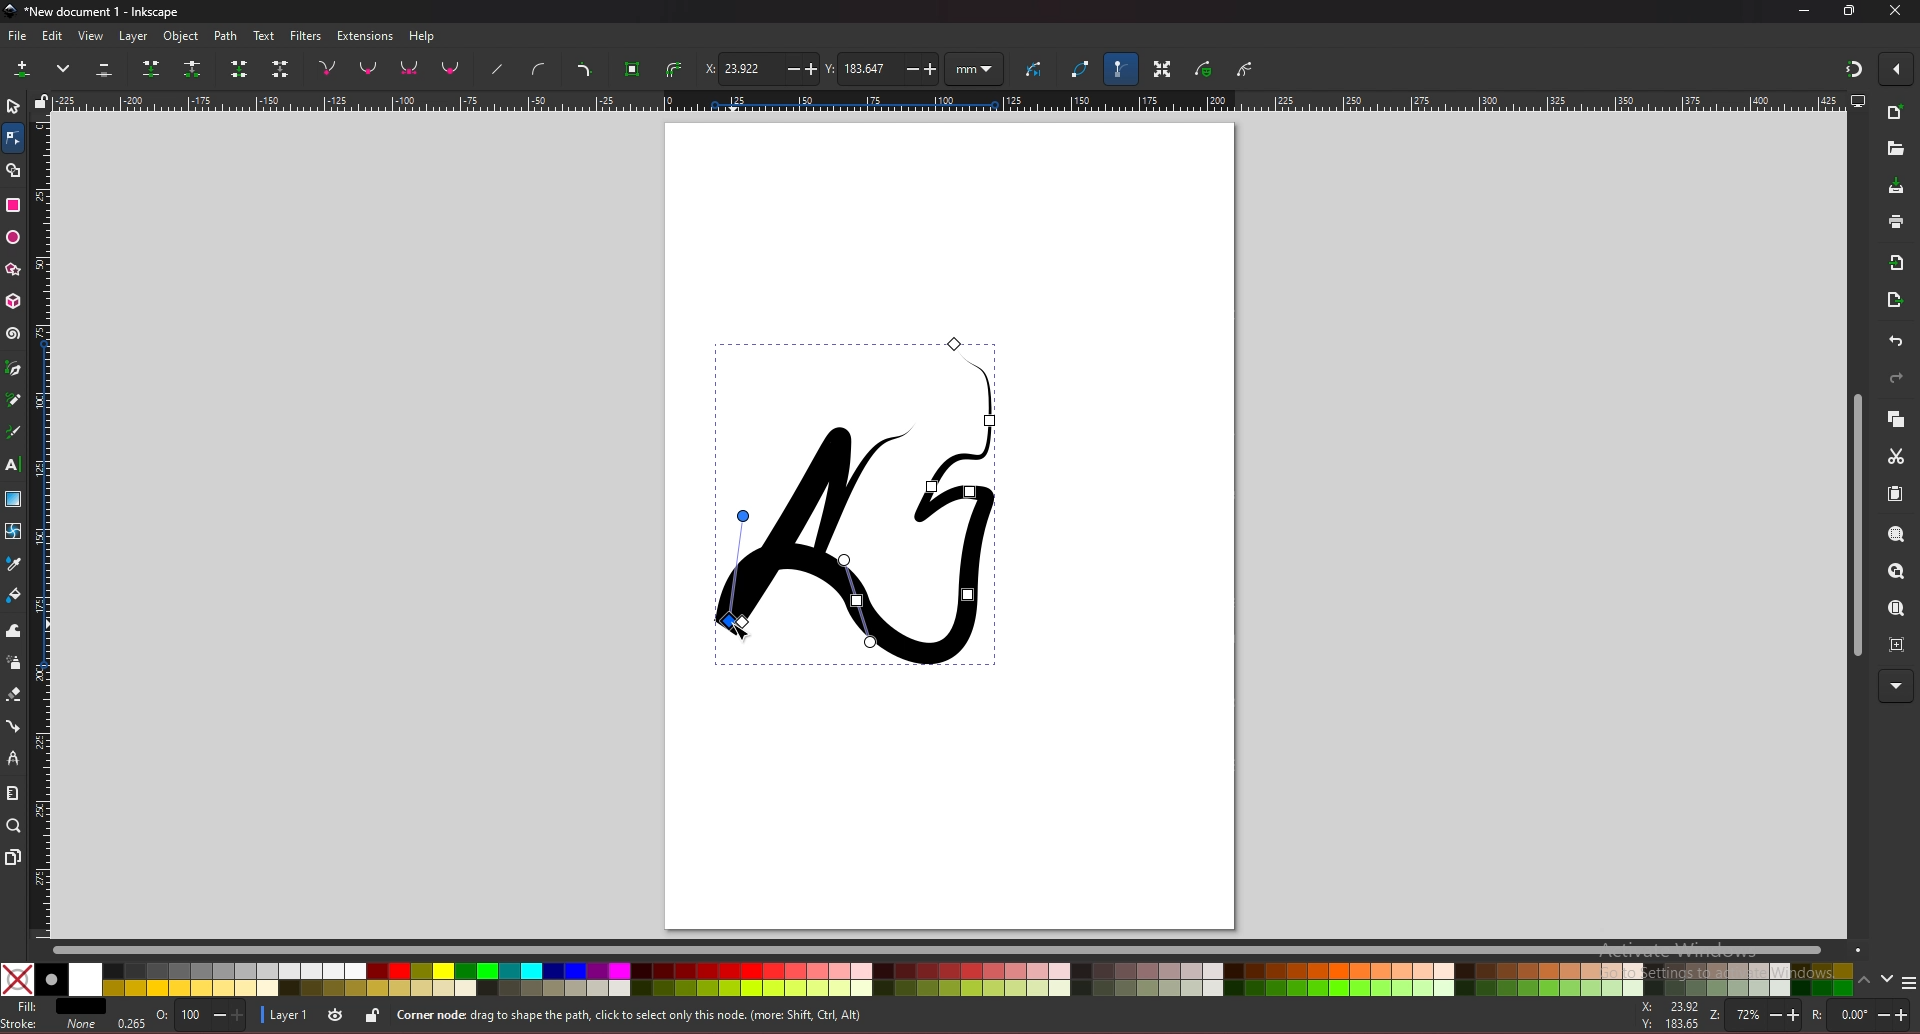 This screenshot has height=1034, width=1920. I want to click on redo, so click(1896, 378).